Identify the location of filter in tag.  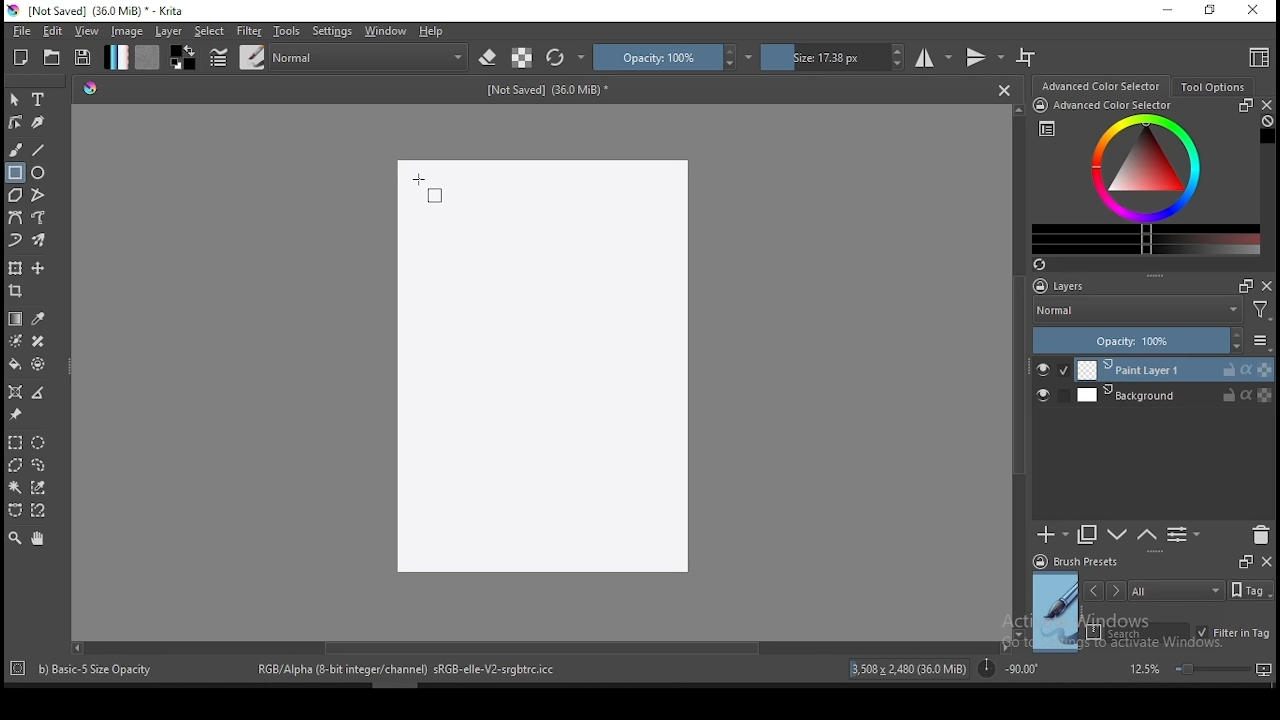
(1233, 634).